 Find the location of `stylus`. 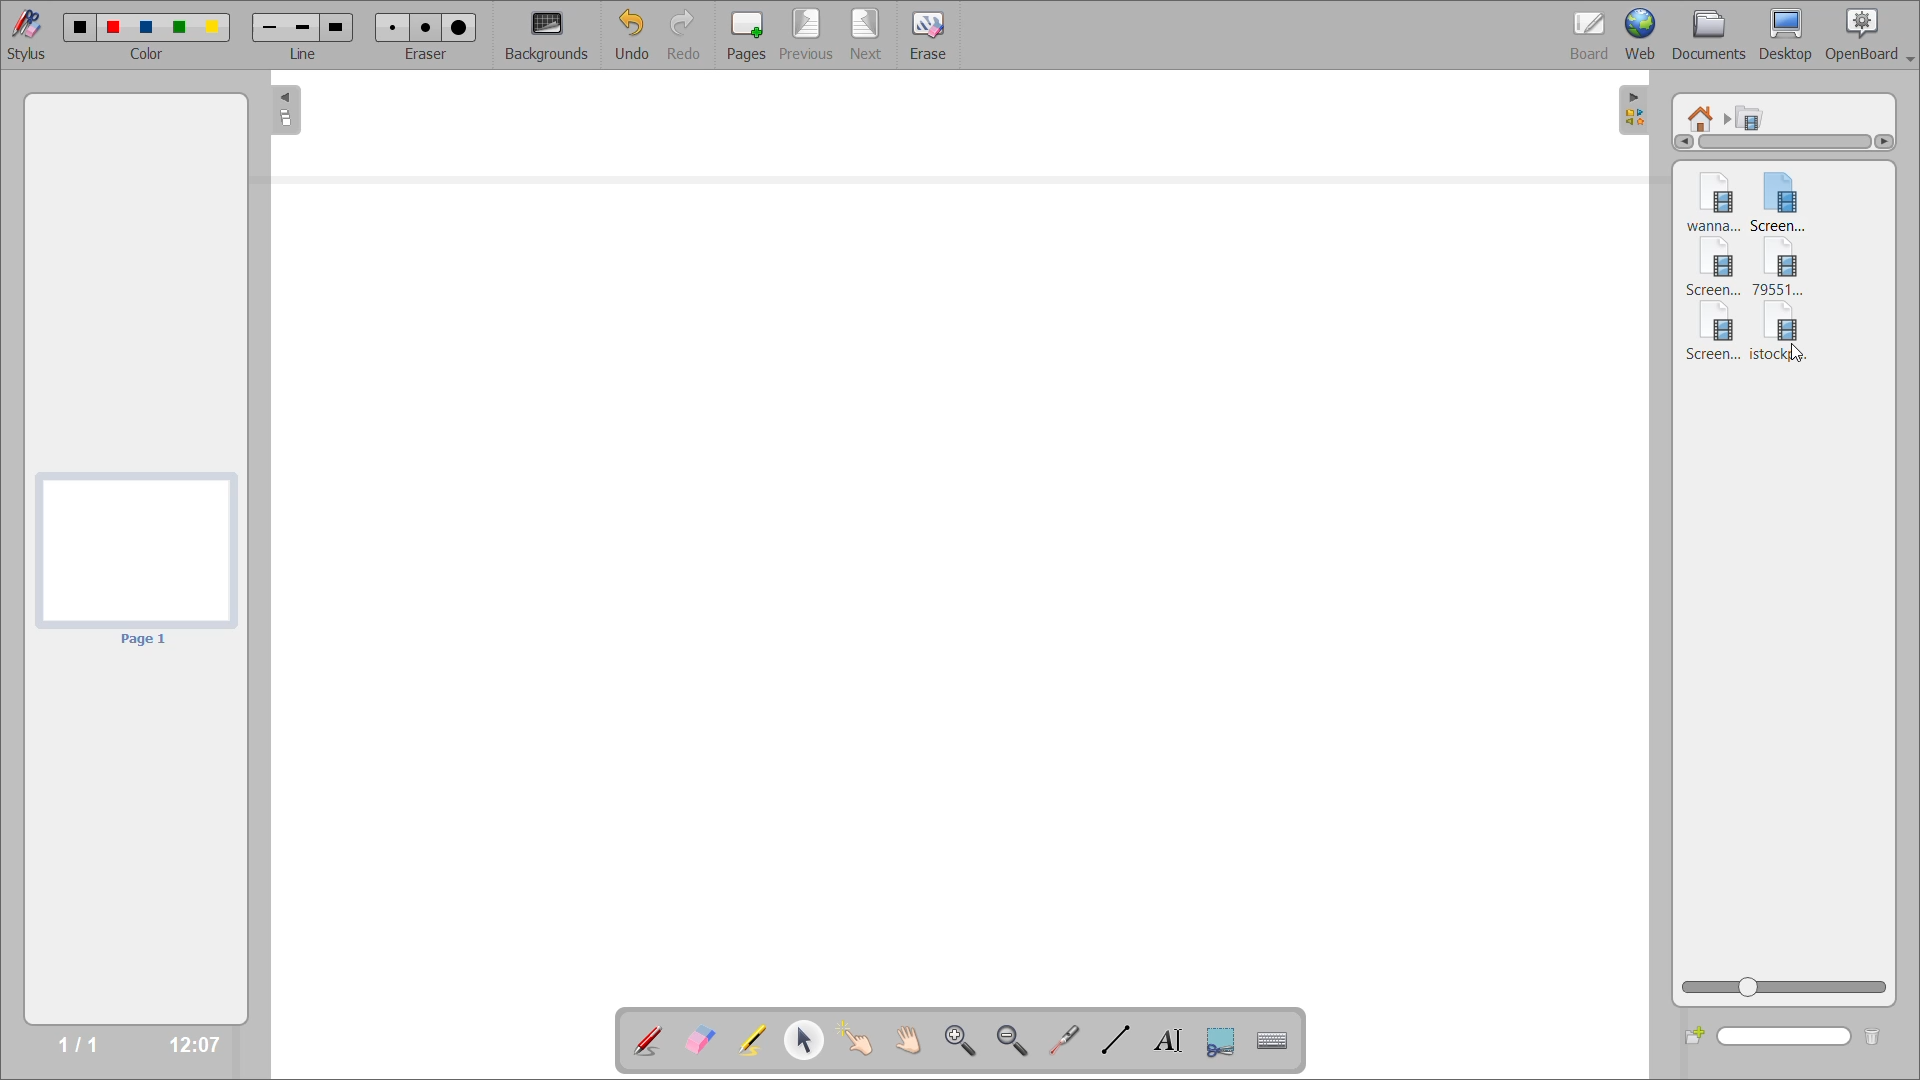

stylus is located at coordinates (31, 35).